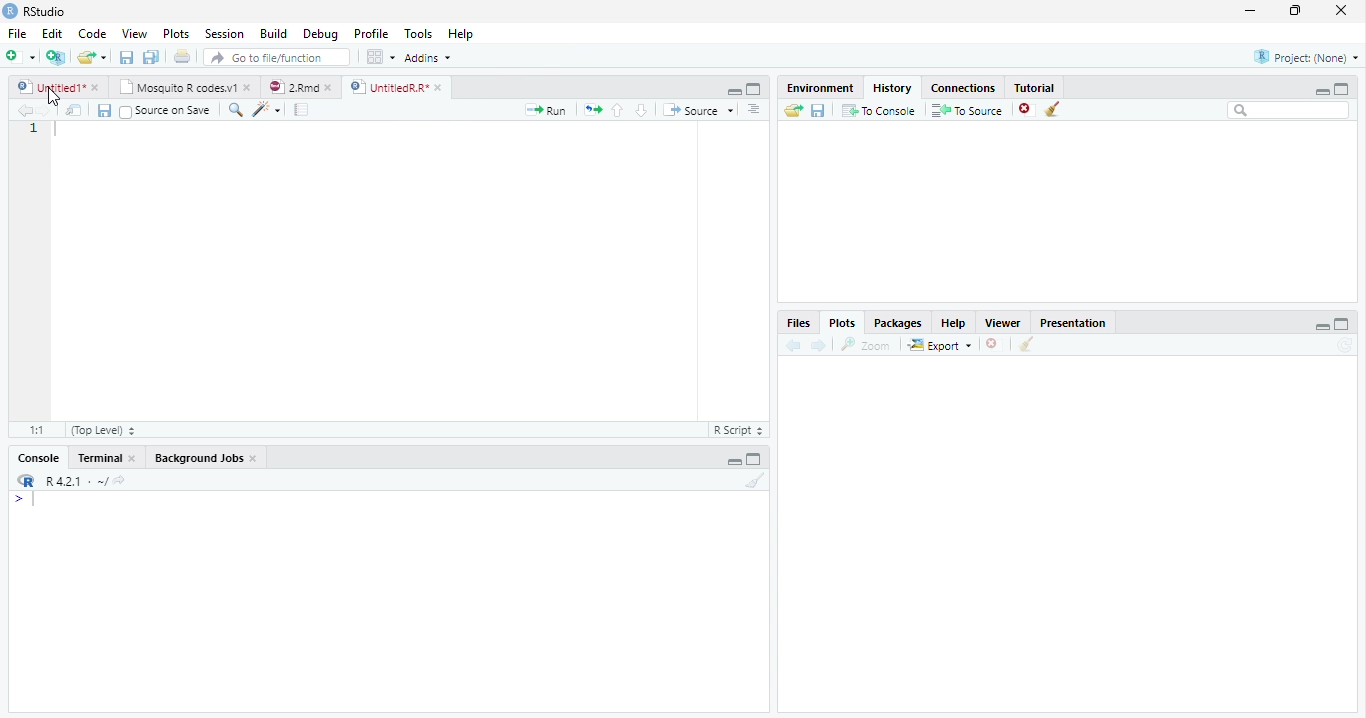 The image size is (1366, 718). What do you see at coordinates (1252, 10) in the screenshot?
I see `Minimize` at bounding box center [1252, 10].